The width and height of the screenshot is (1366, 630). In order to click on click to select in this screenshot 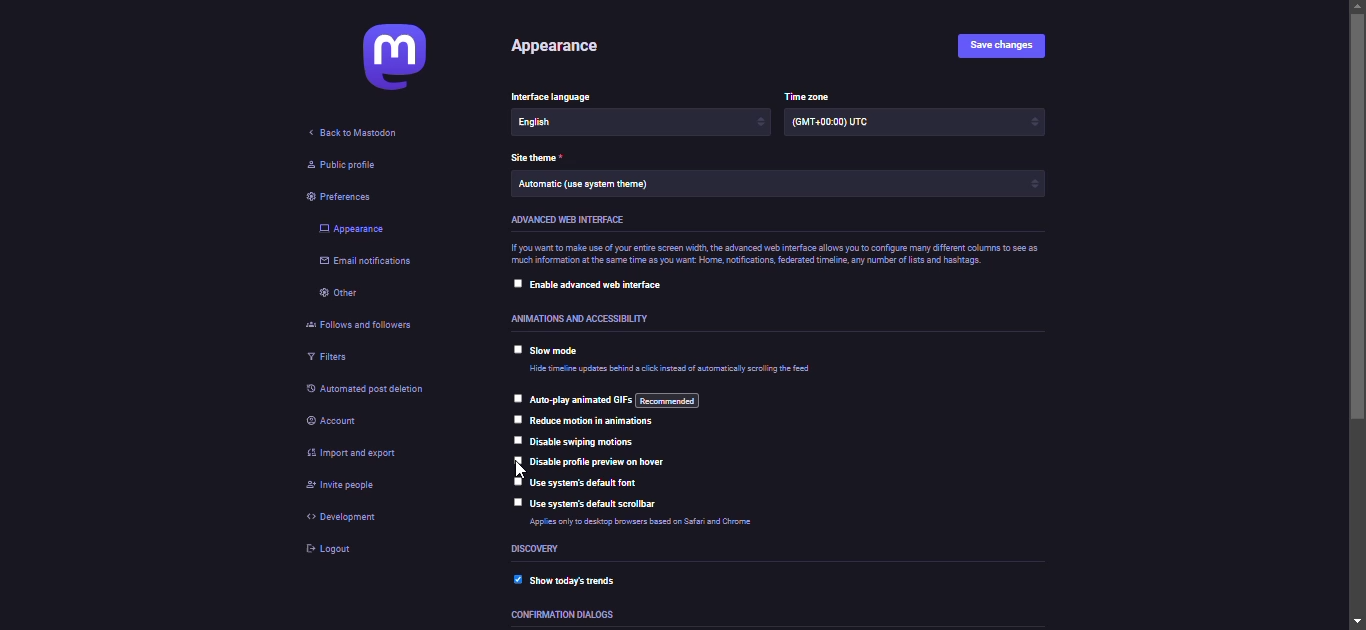, I will do `click(516, 348)`.